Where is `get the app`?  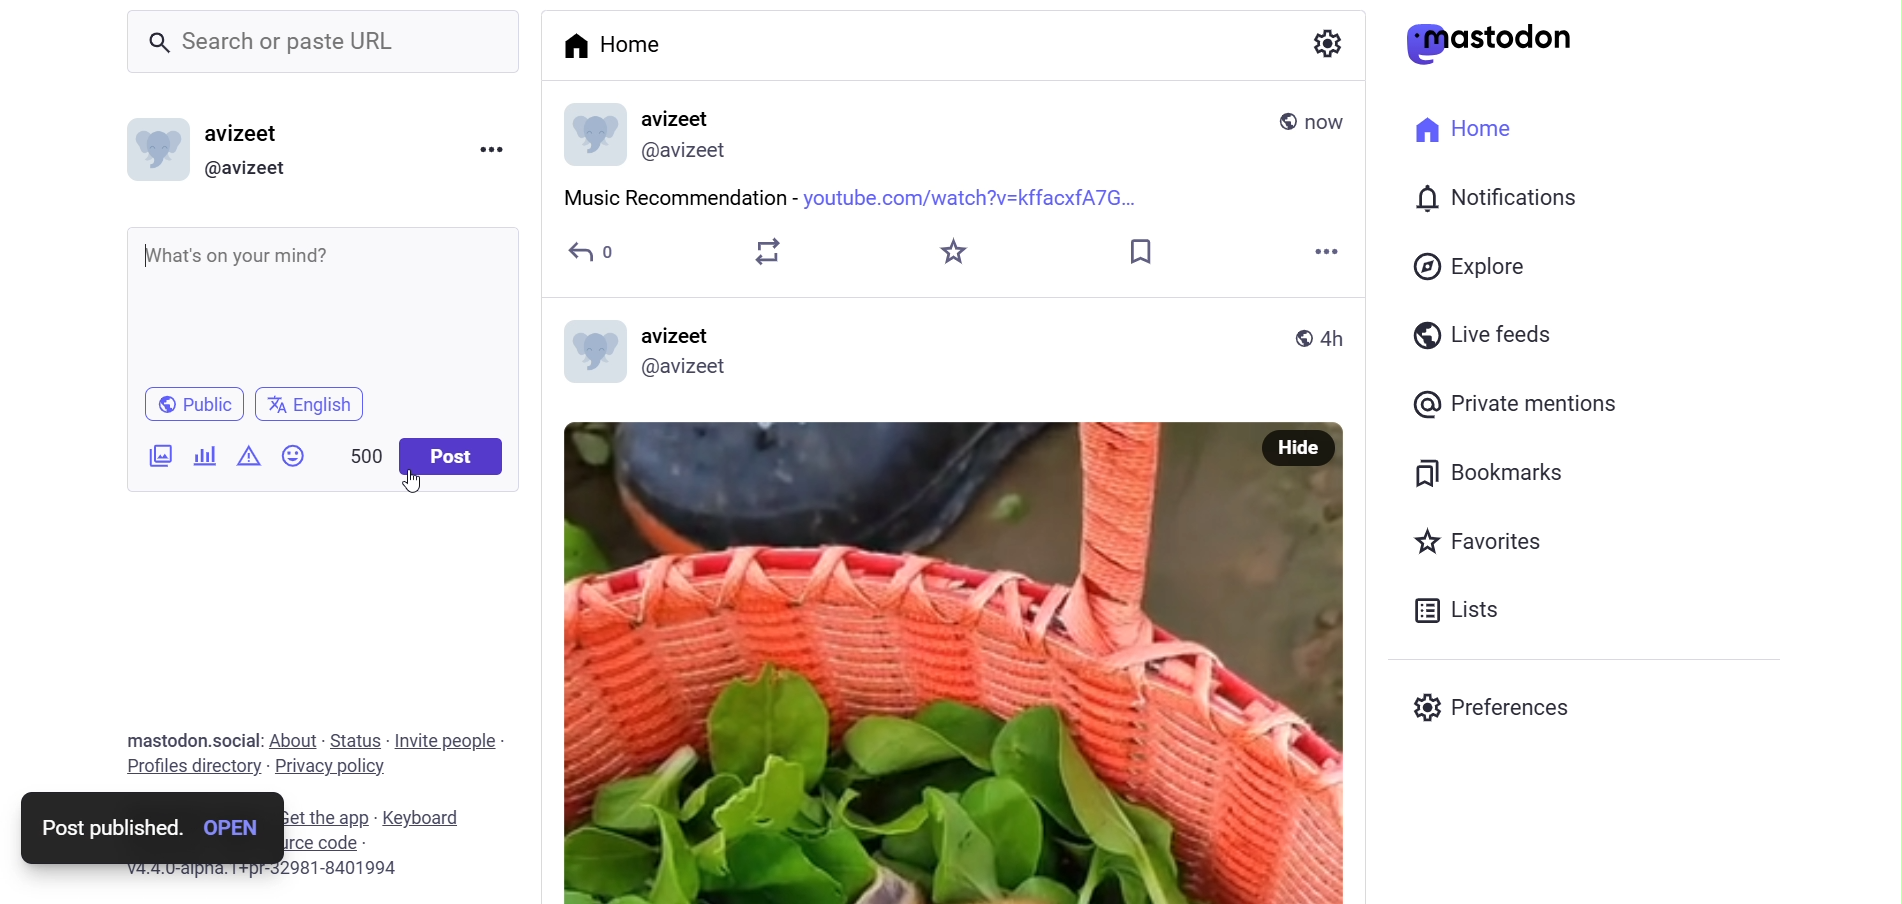
get the app is located at coordinates (325, 815).